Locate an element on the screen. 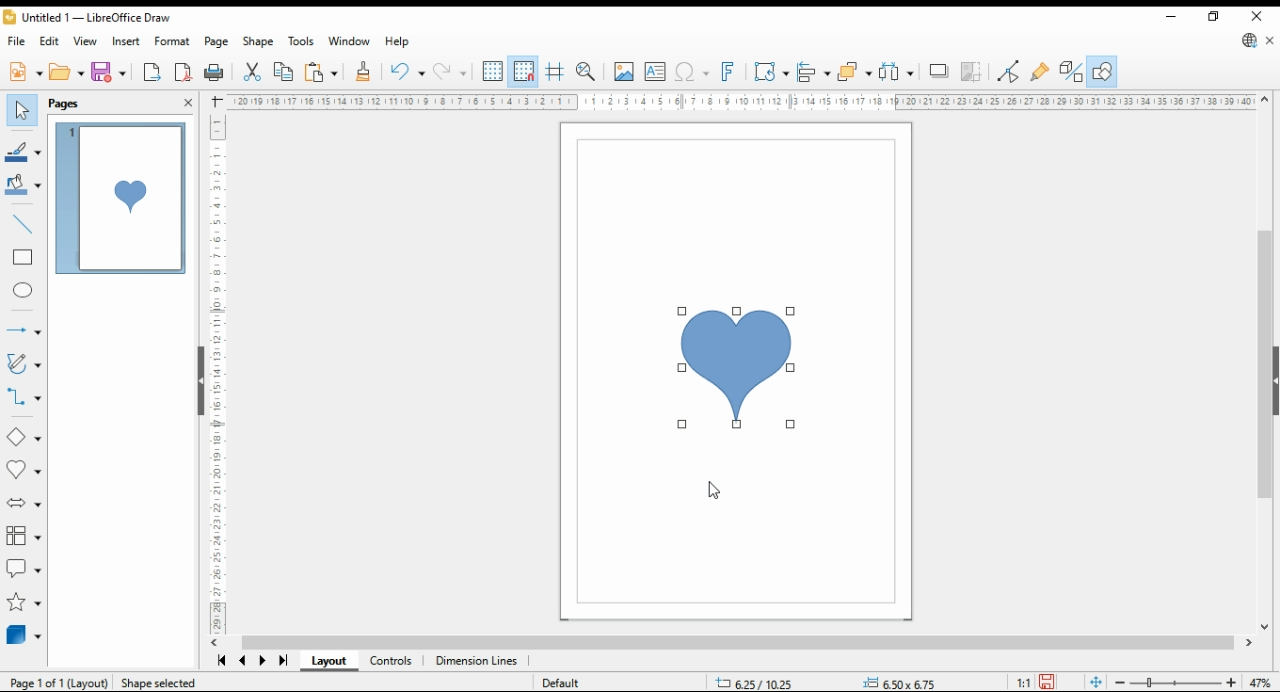  redo is located at coordinates (449, 71).